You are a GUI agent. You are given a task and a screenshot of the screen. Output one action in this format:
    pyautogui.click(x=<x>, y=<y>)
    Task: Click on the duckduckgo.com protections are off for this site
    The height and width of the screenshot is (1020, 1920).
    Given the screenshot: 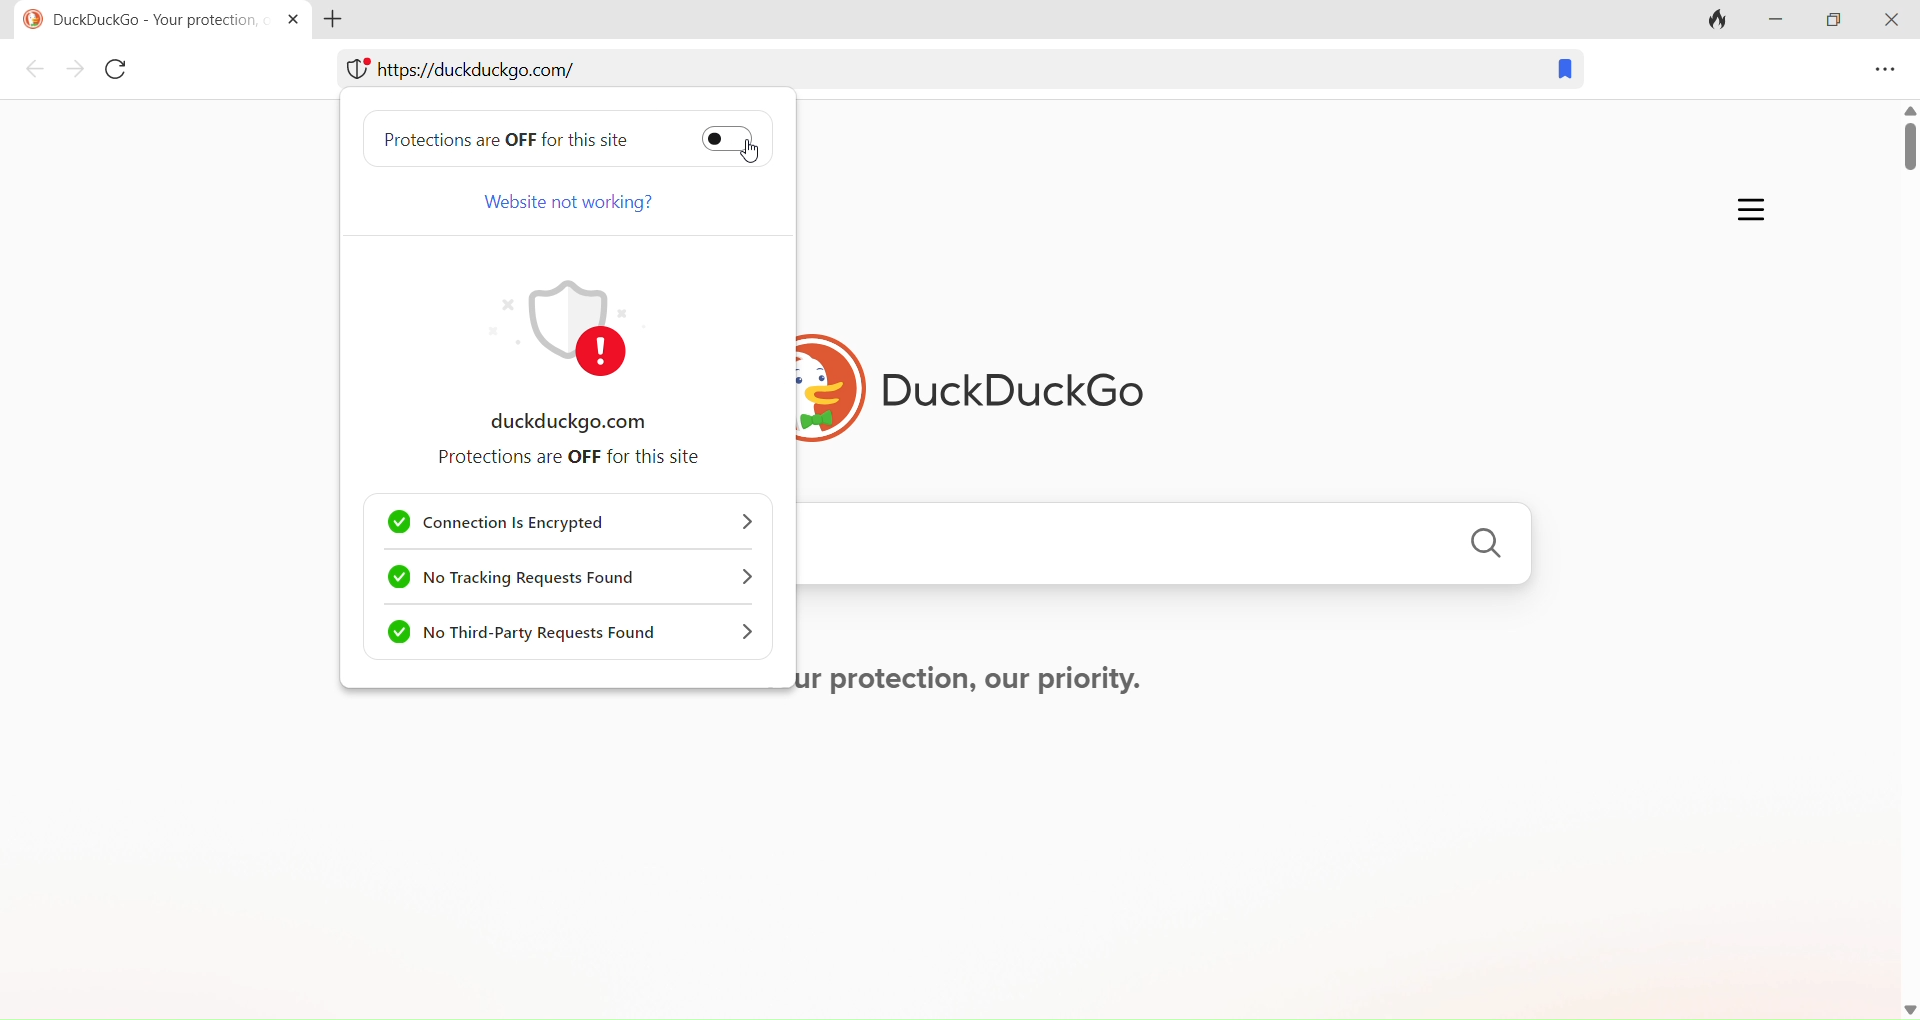 What is the action you would take?
    pyautogui.click(x=584, y=369)
    